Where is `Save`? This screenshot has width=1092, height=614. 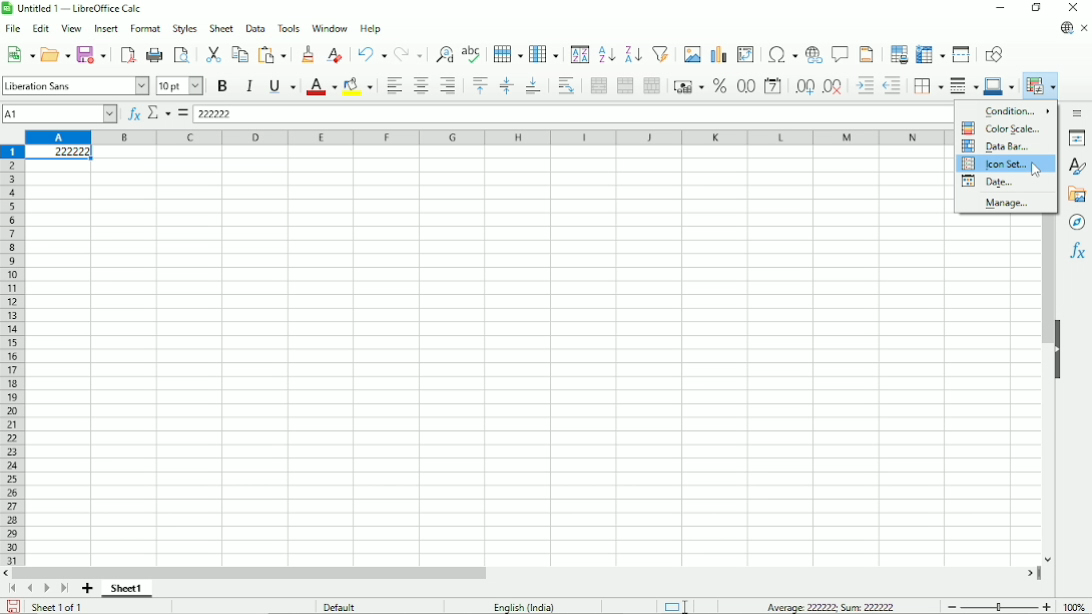
Save is located at coordinates (94, 53).